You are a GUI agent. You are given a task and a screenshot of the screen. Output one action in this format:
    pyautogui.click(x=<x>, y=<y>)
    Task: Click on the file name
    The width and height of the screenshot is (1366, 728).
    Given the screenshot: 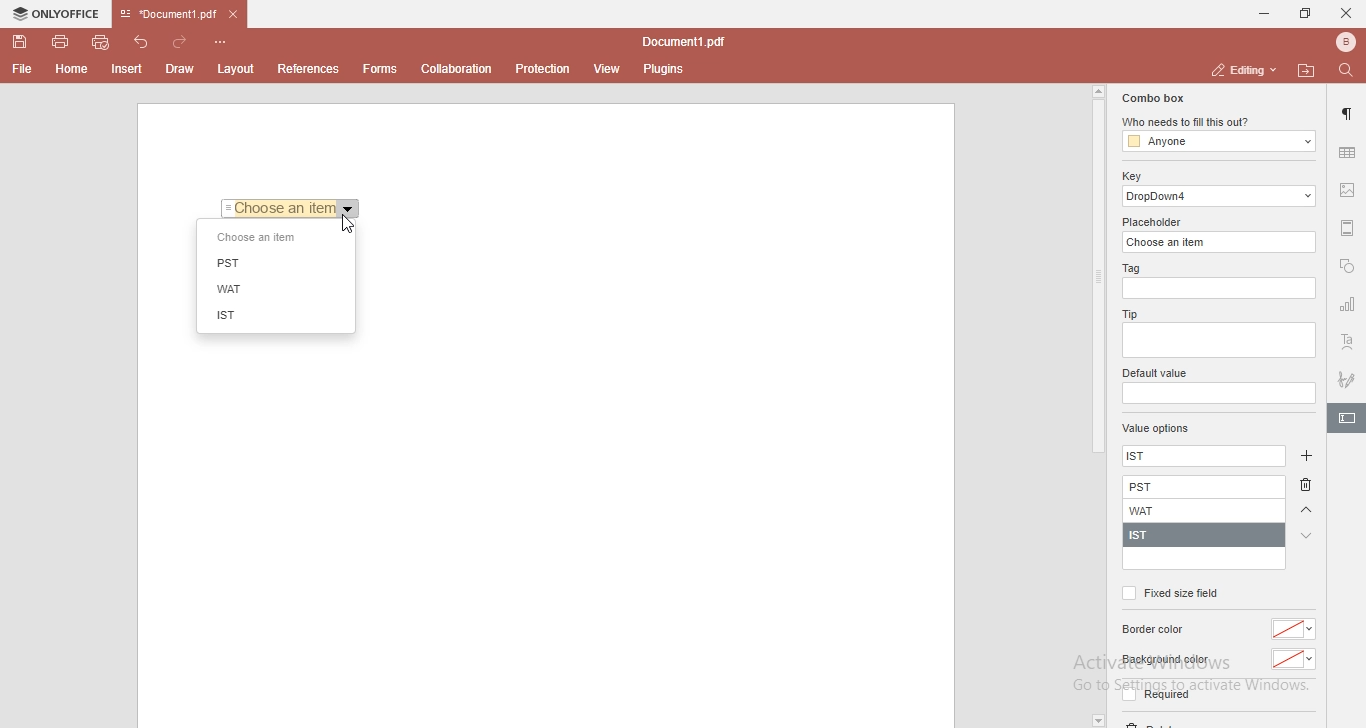 What is the action you would take?
    pyautogui.click(x=688, y=43)
    